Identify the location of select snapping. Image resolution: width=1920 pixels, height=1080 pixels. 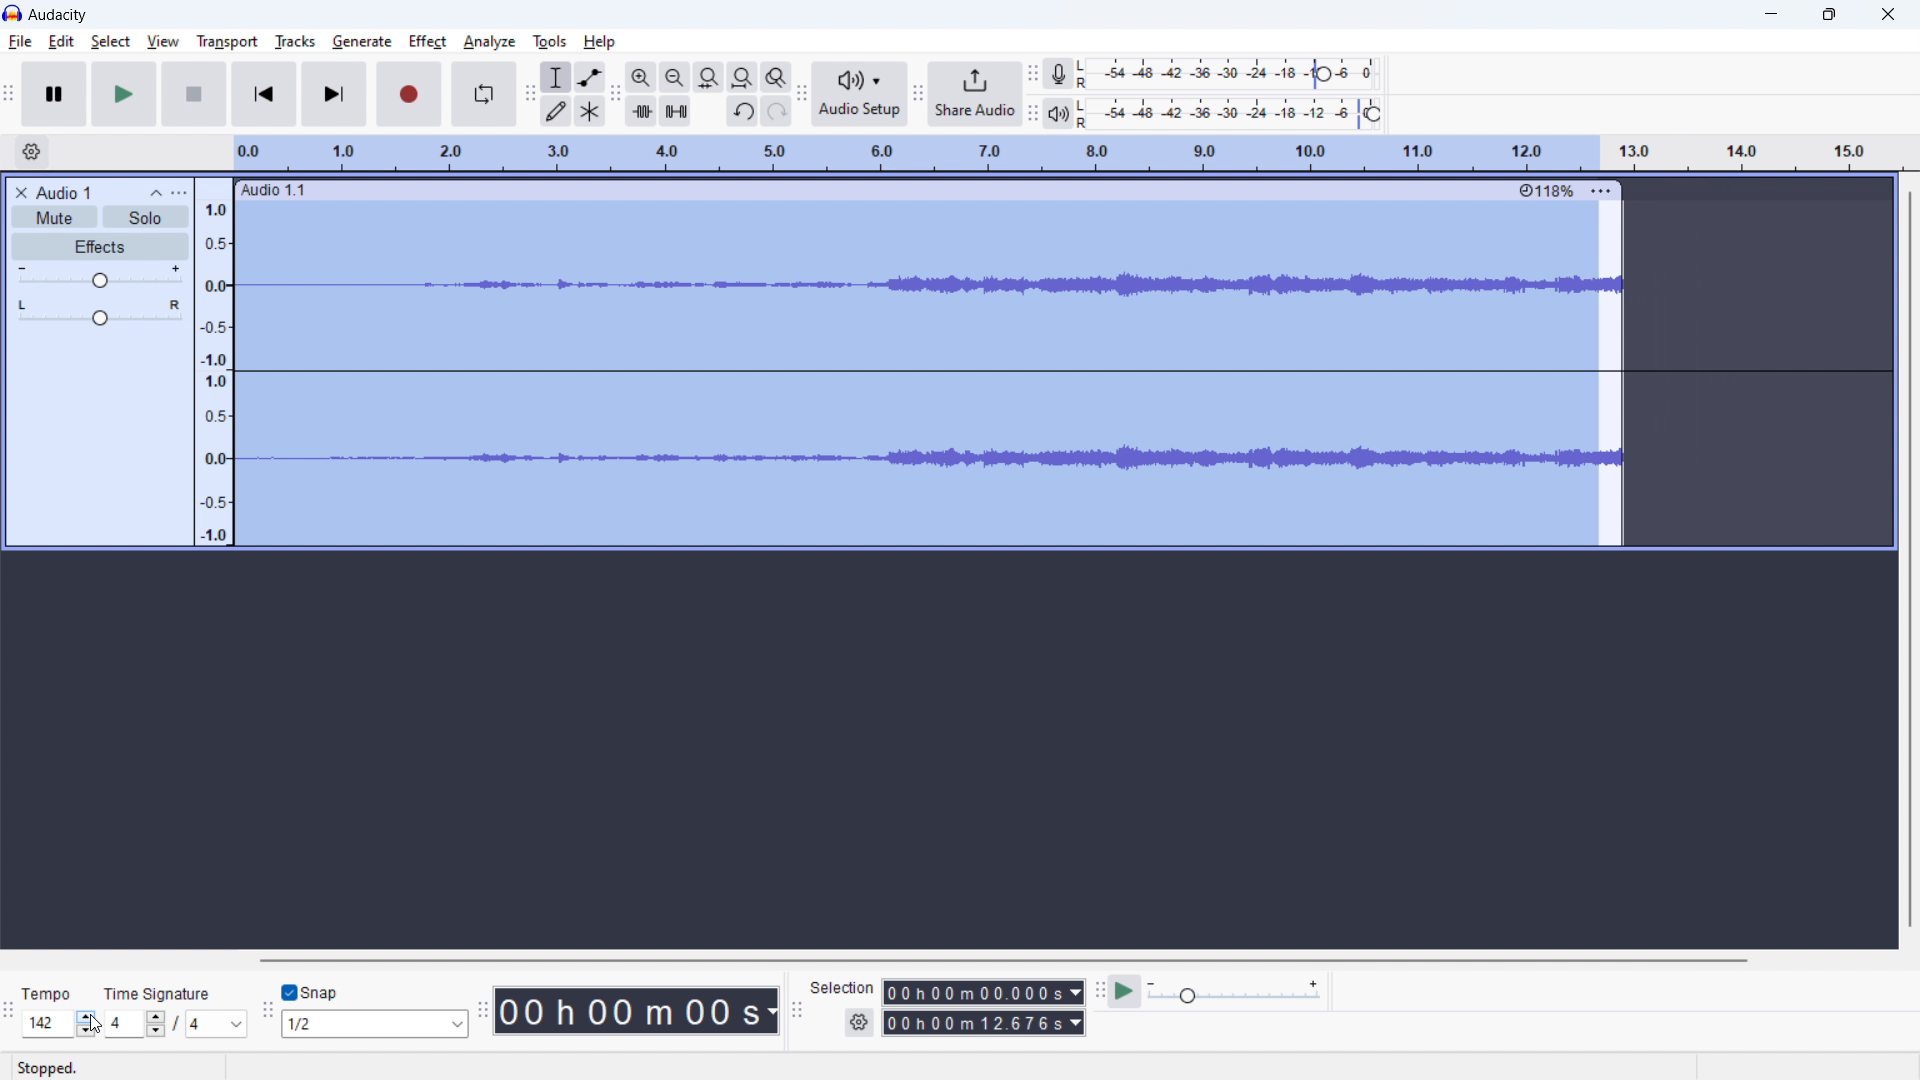
(376, 1023).